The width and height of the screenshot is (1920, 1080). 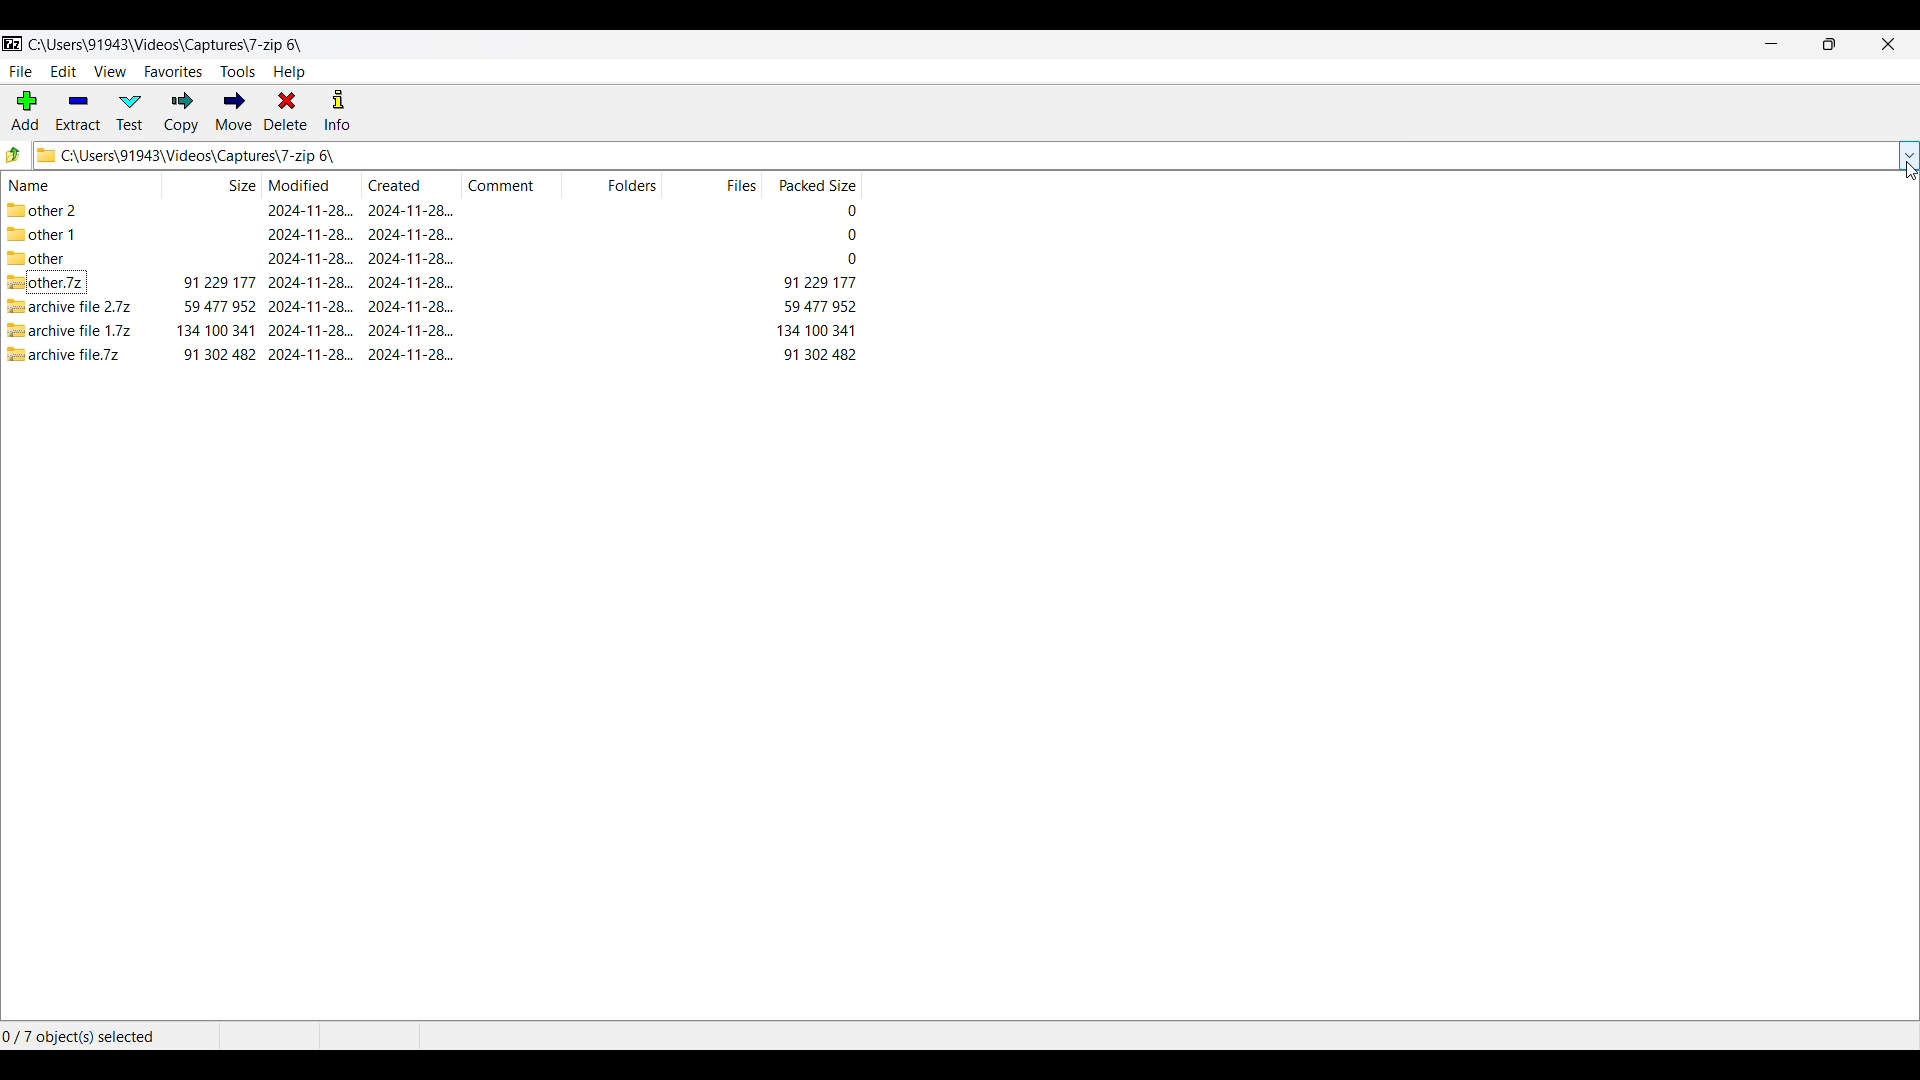 What do you see at coordinates (410, 234) in the screenshot?
I see `created date & time` at bounding box center [410, 234].